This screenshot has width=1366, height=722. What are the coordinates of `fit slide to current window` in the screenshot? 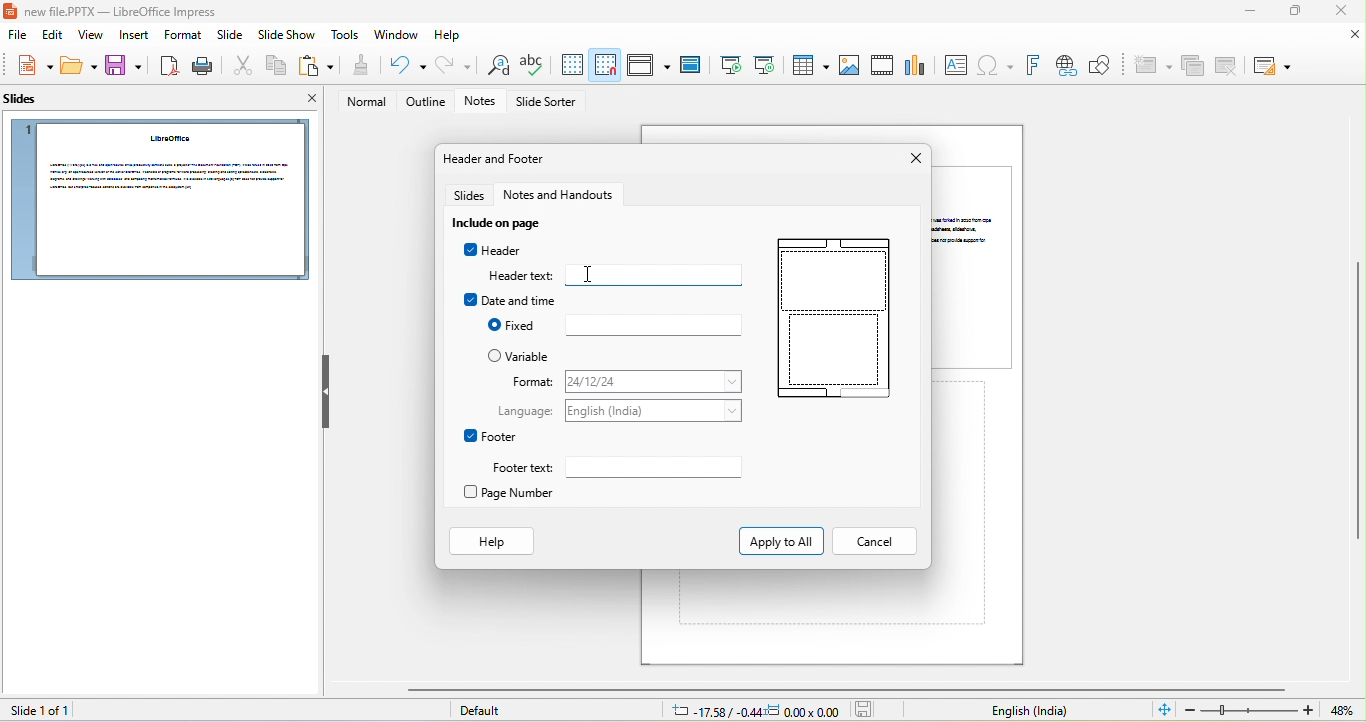 It's located at (1164, 709).